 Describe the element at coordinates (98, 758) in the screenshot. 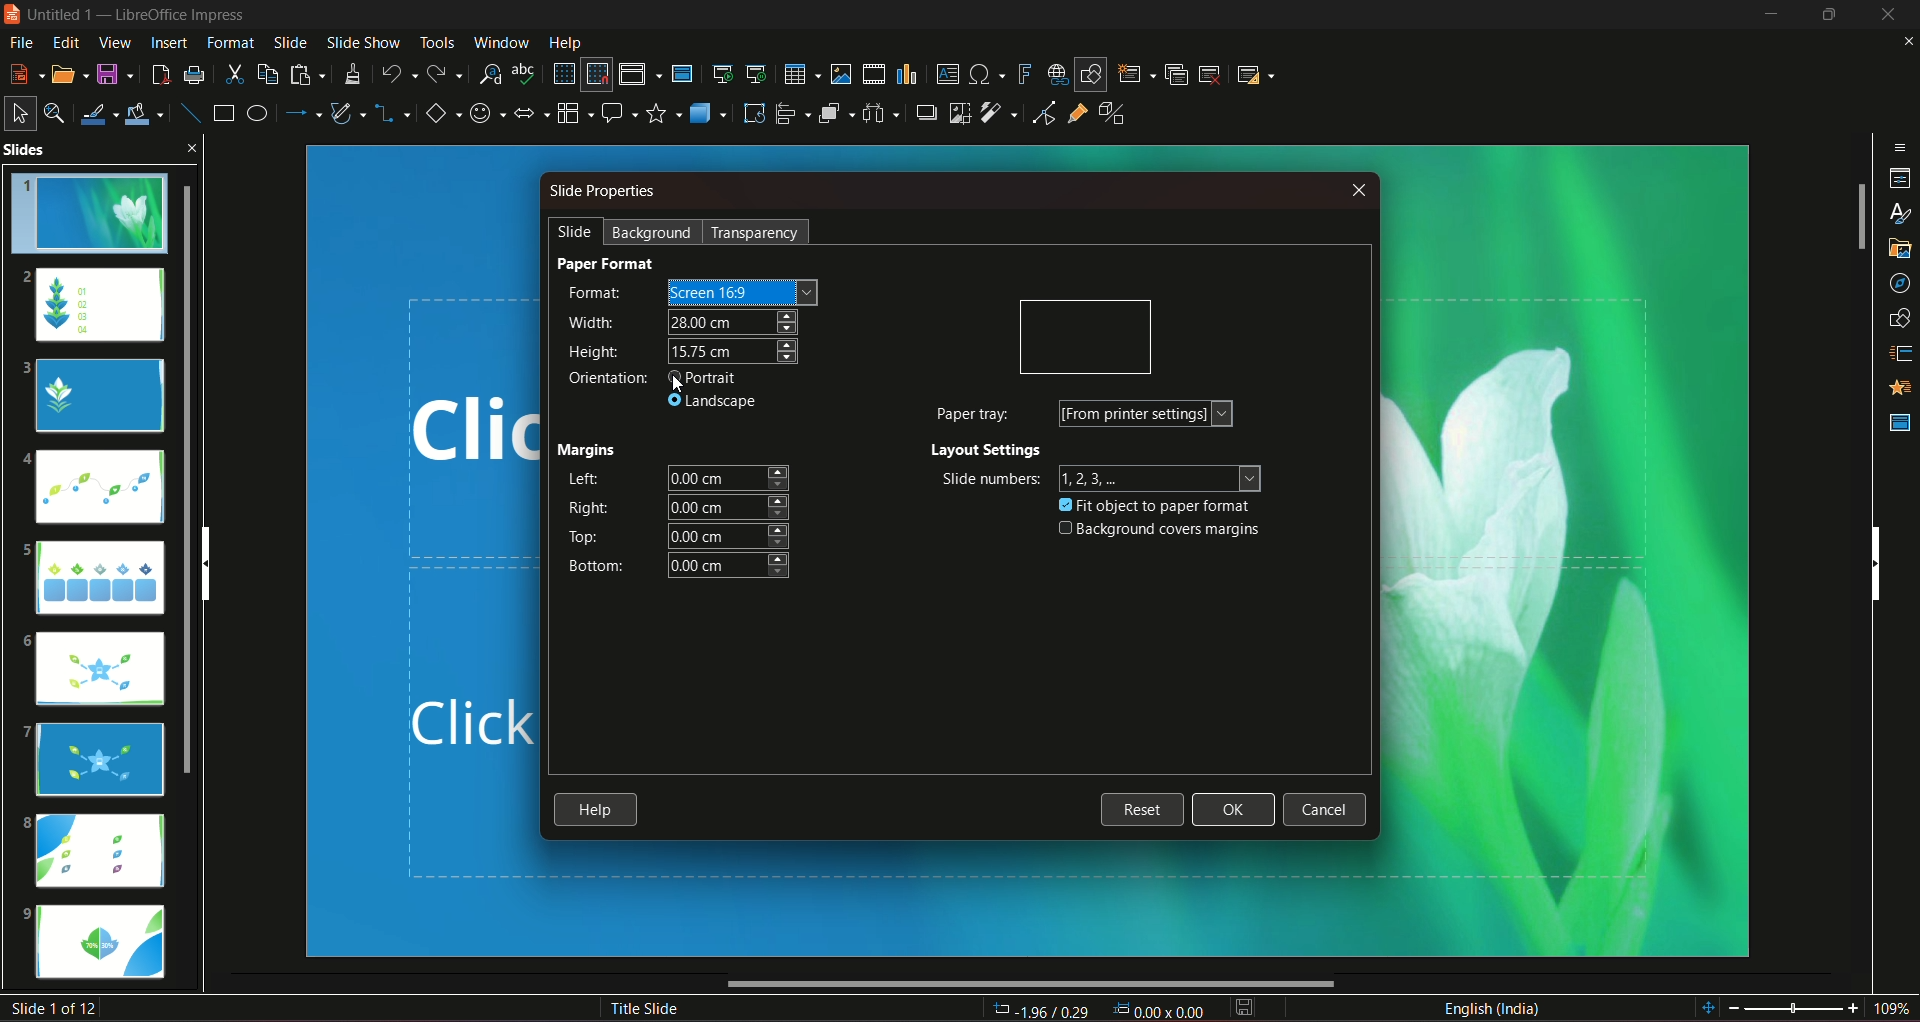

I see `slide 7` at that location.